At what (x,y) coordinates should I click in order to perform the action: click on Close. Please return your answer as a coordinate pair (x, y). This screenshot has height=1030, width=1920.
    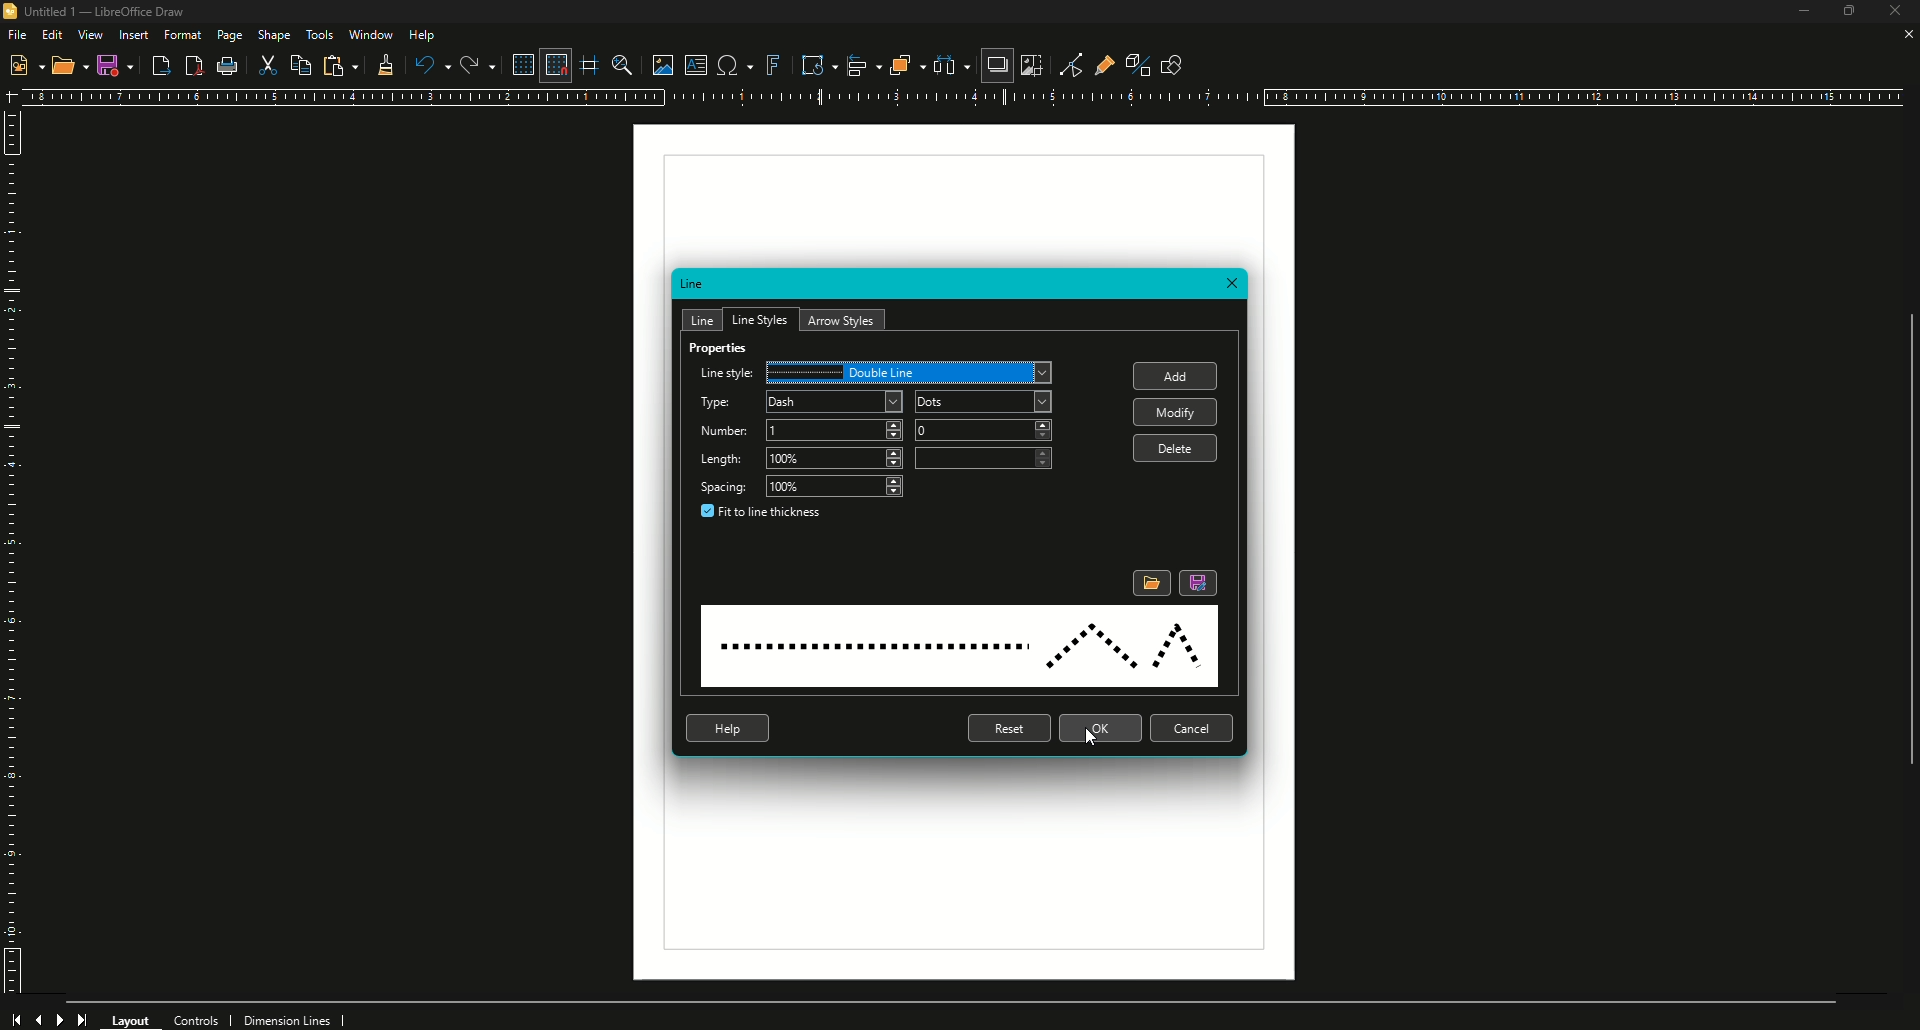
    Looking at the image, I should click on (1234, 285).